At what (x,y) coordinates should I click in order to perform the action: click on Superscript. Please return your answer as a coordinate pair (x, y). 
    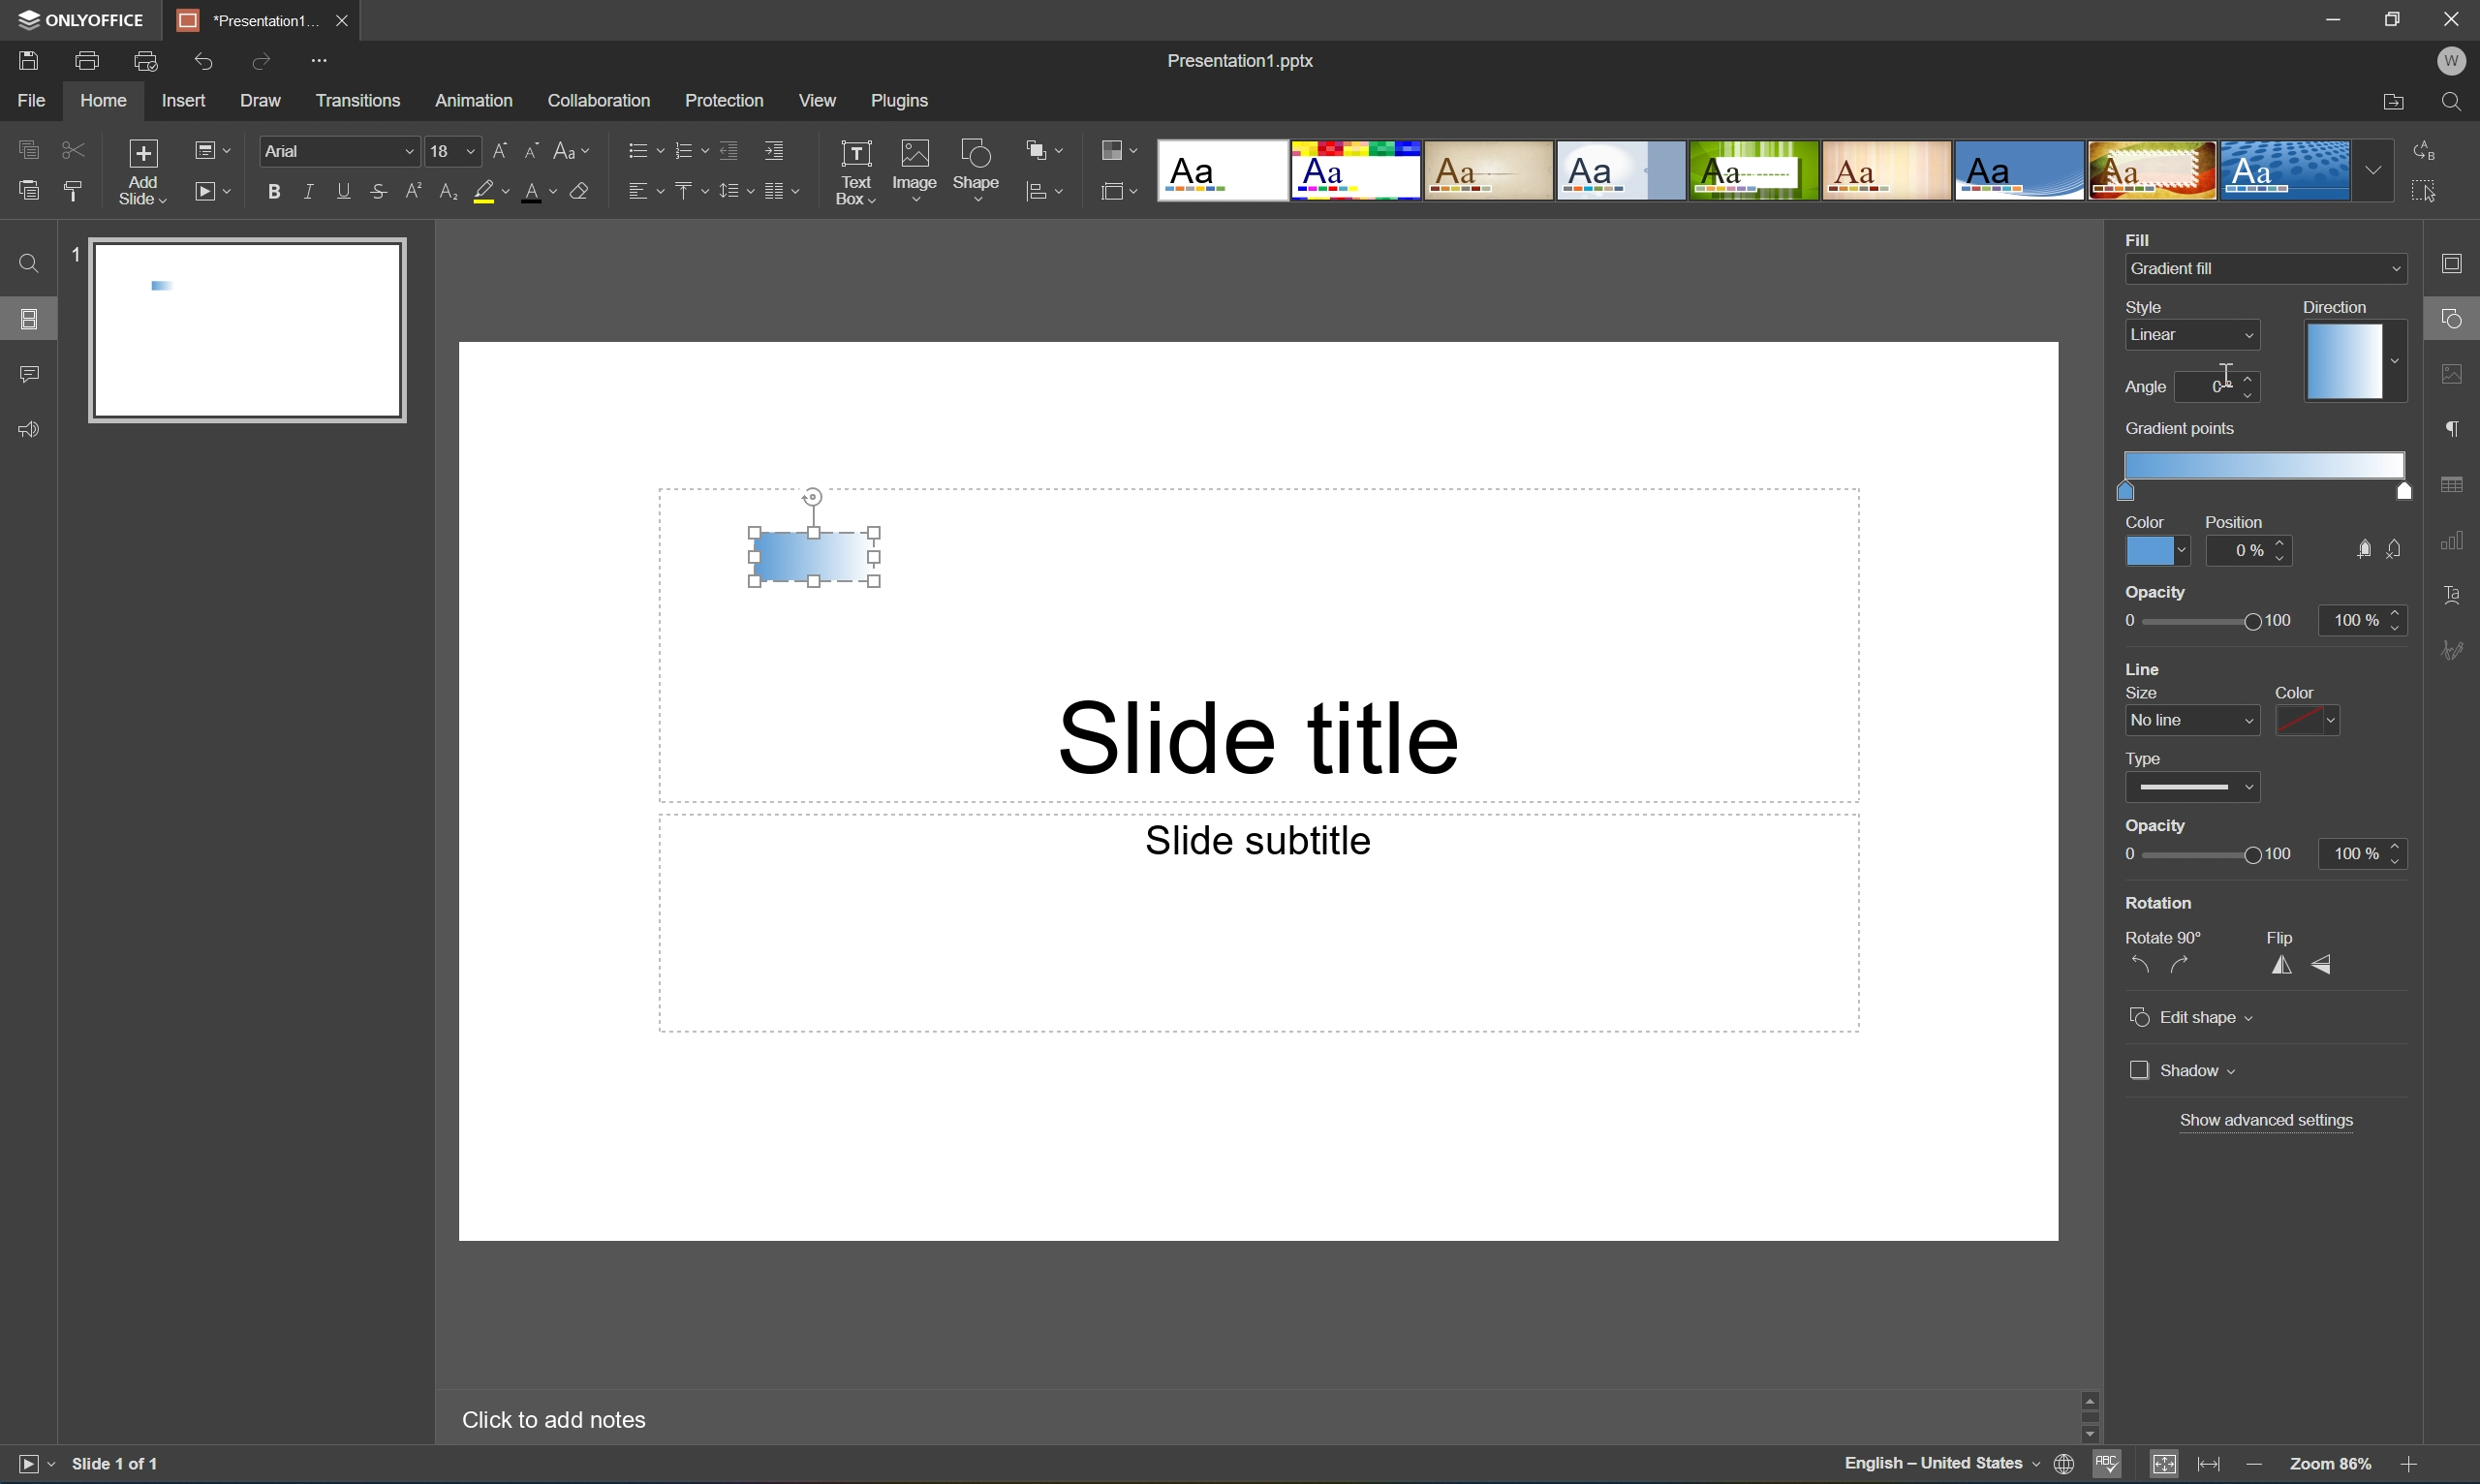
    Looking at the image, I should click on (416, 192).